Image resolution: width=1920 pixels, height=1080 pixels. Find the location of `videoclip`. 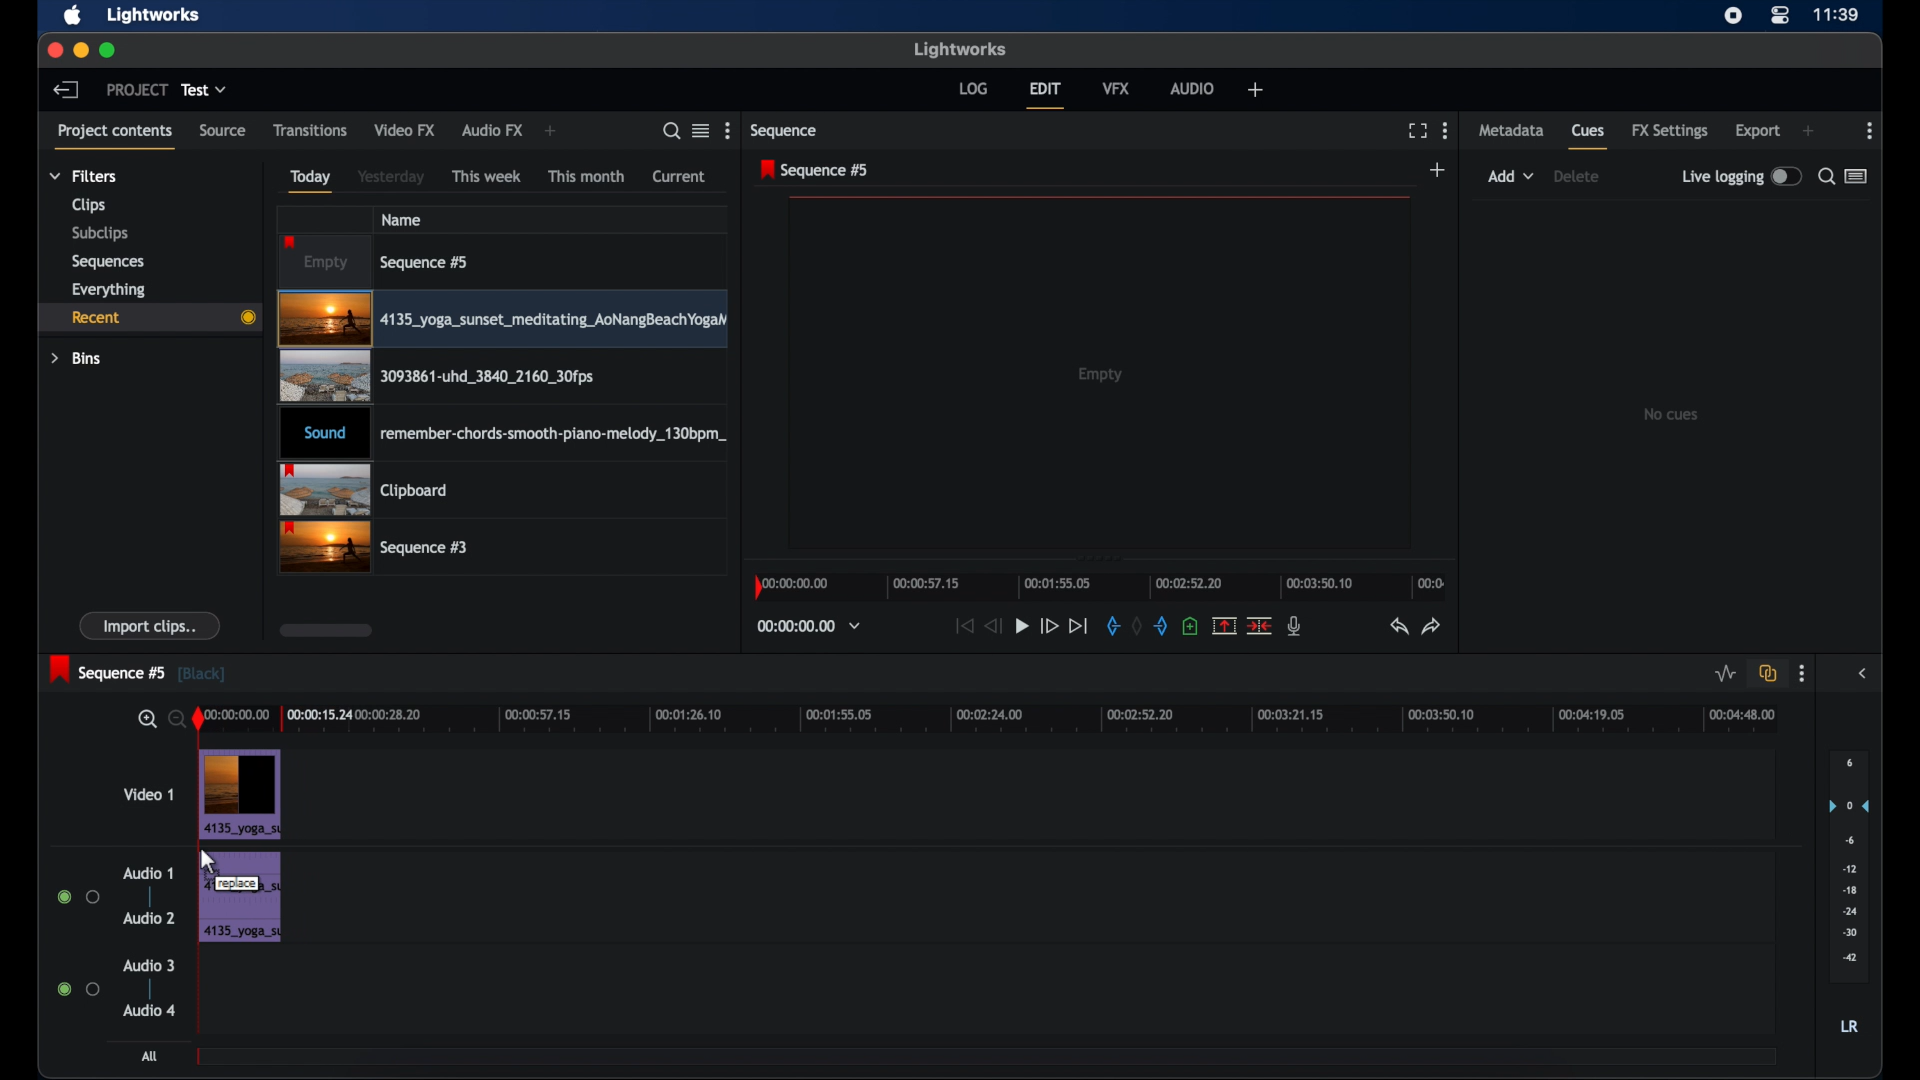

videoclip is located at coordinates (504, 377).